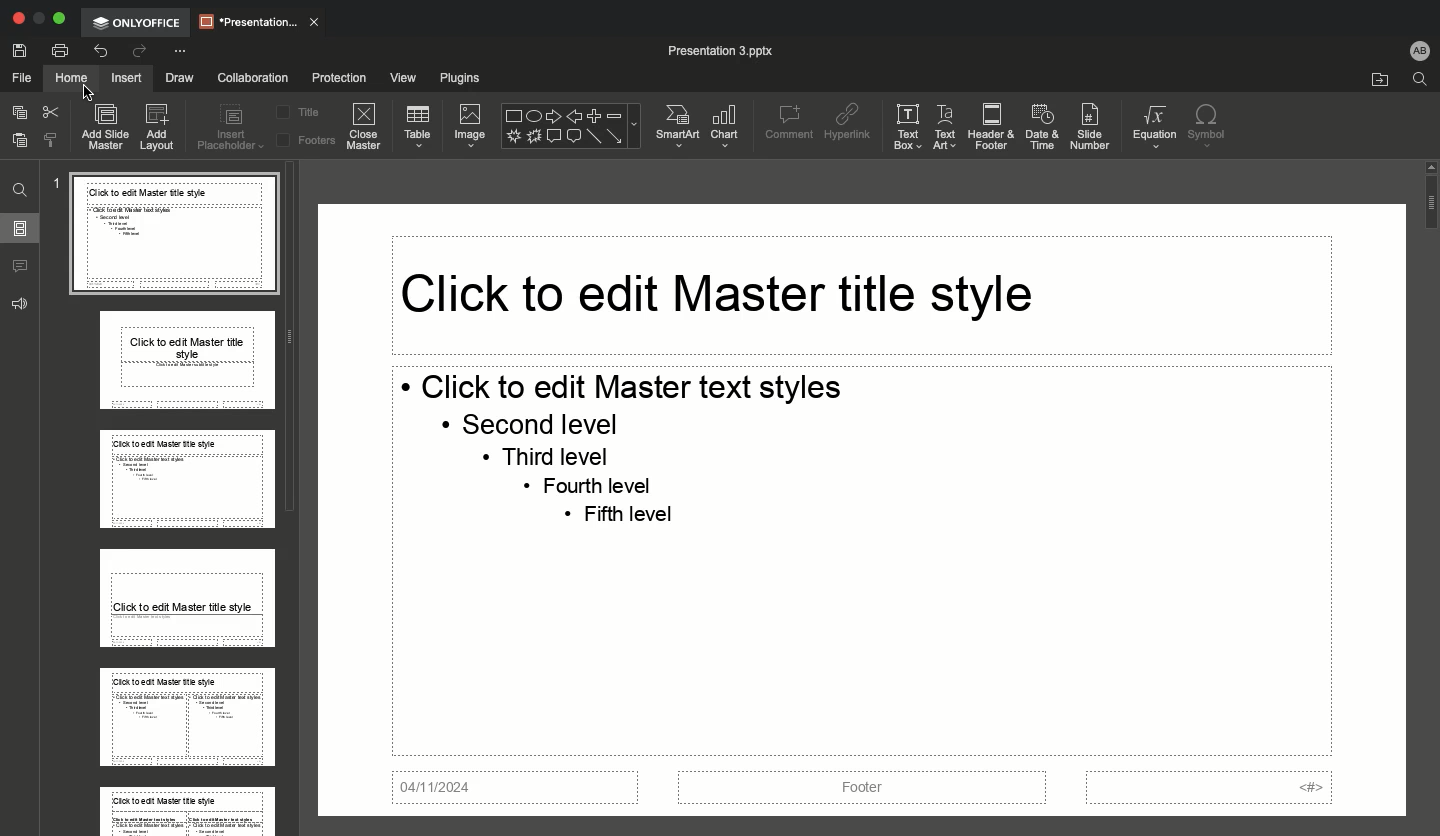 This screenshot has width=1440, height=836. What do you see at coordinates (20, 228) in the screenshot?
I see `Slides` at bounding box center [20, 228].